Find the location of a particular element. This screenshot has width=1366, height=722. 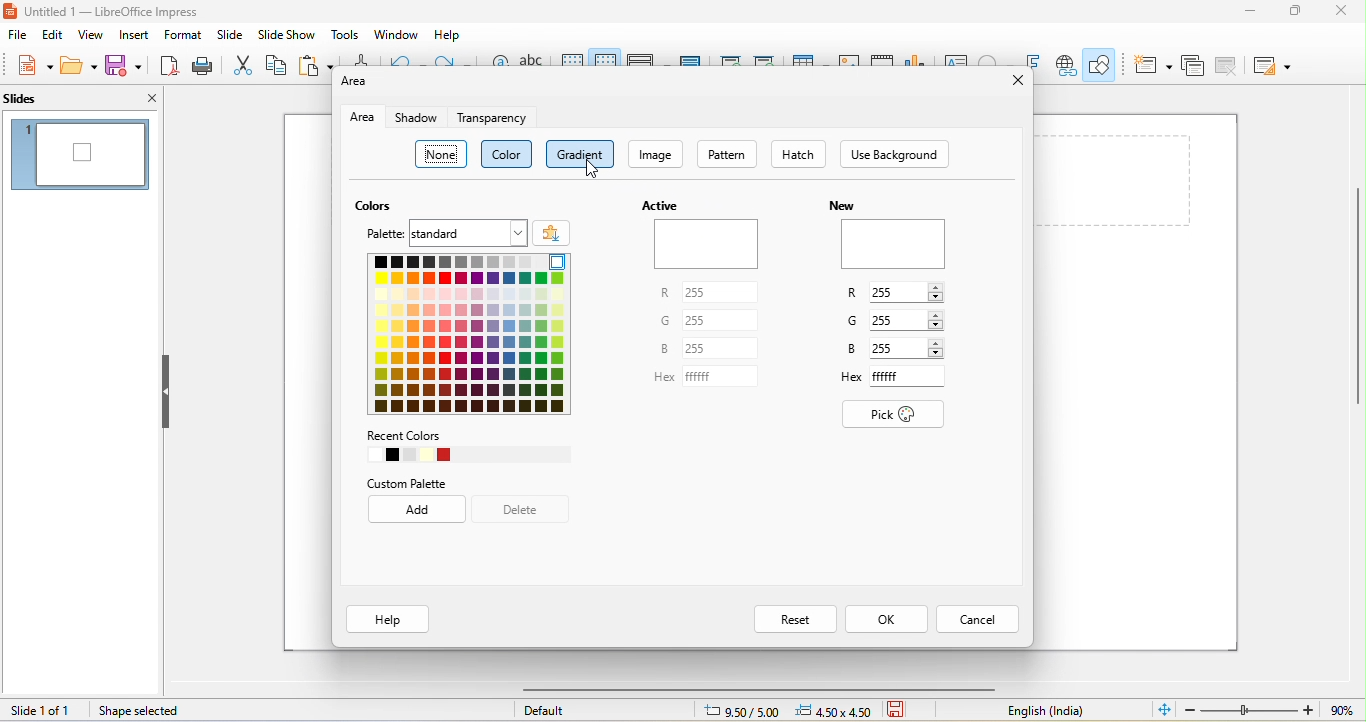

maximize is located at coordinates (1296, 12).